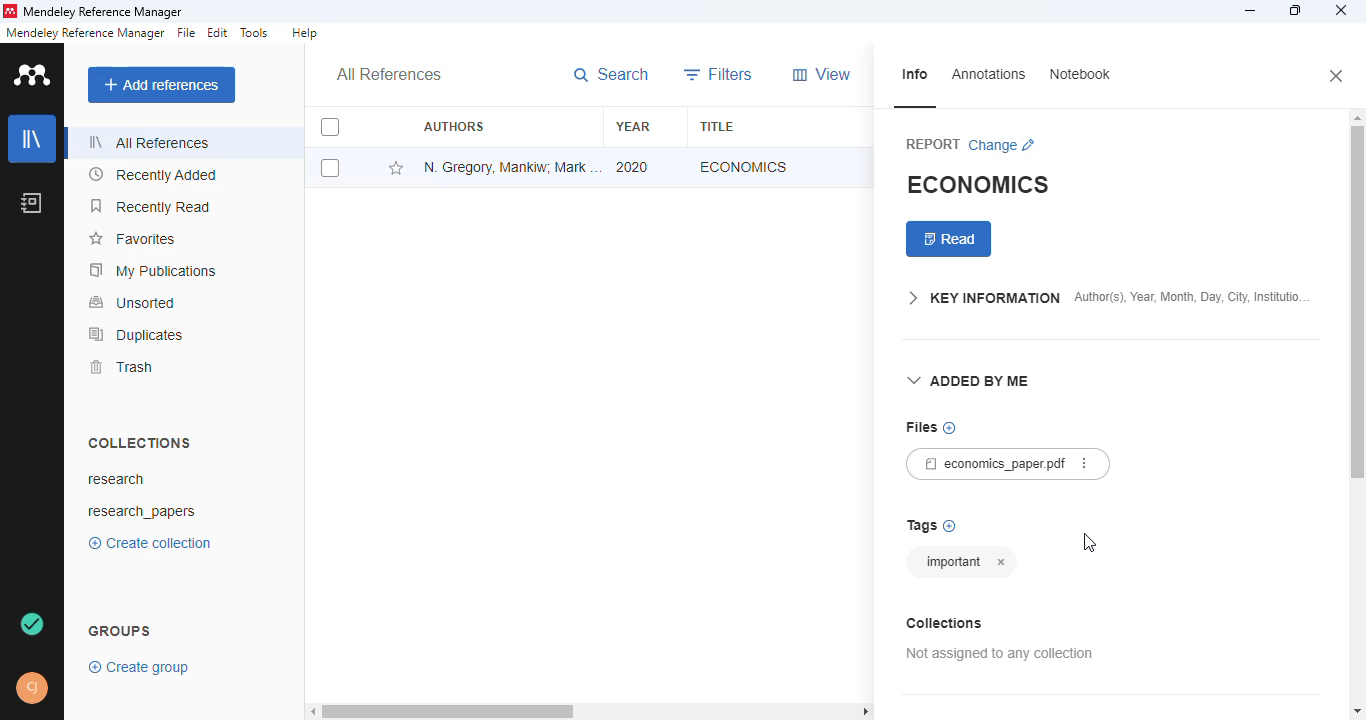 This screenshot has height=720, width=1366. I want to click on select, so click(330, 128).